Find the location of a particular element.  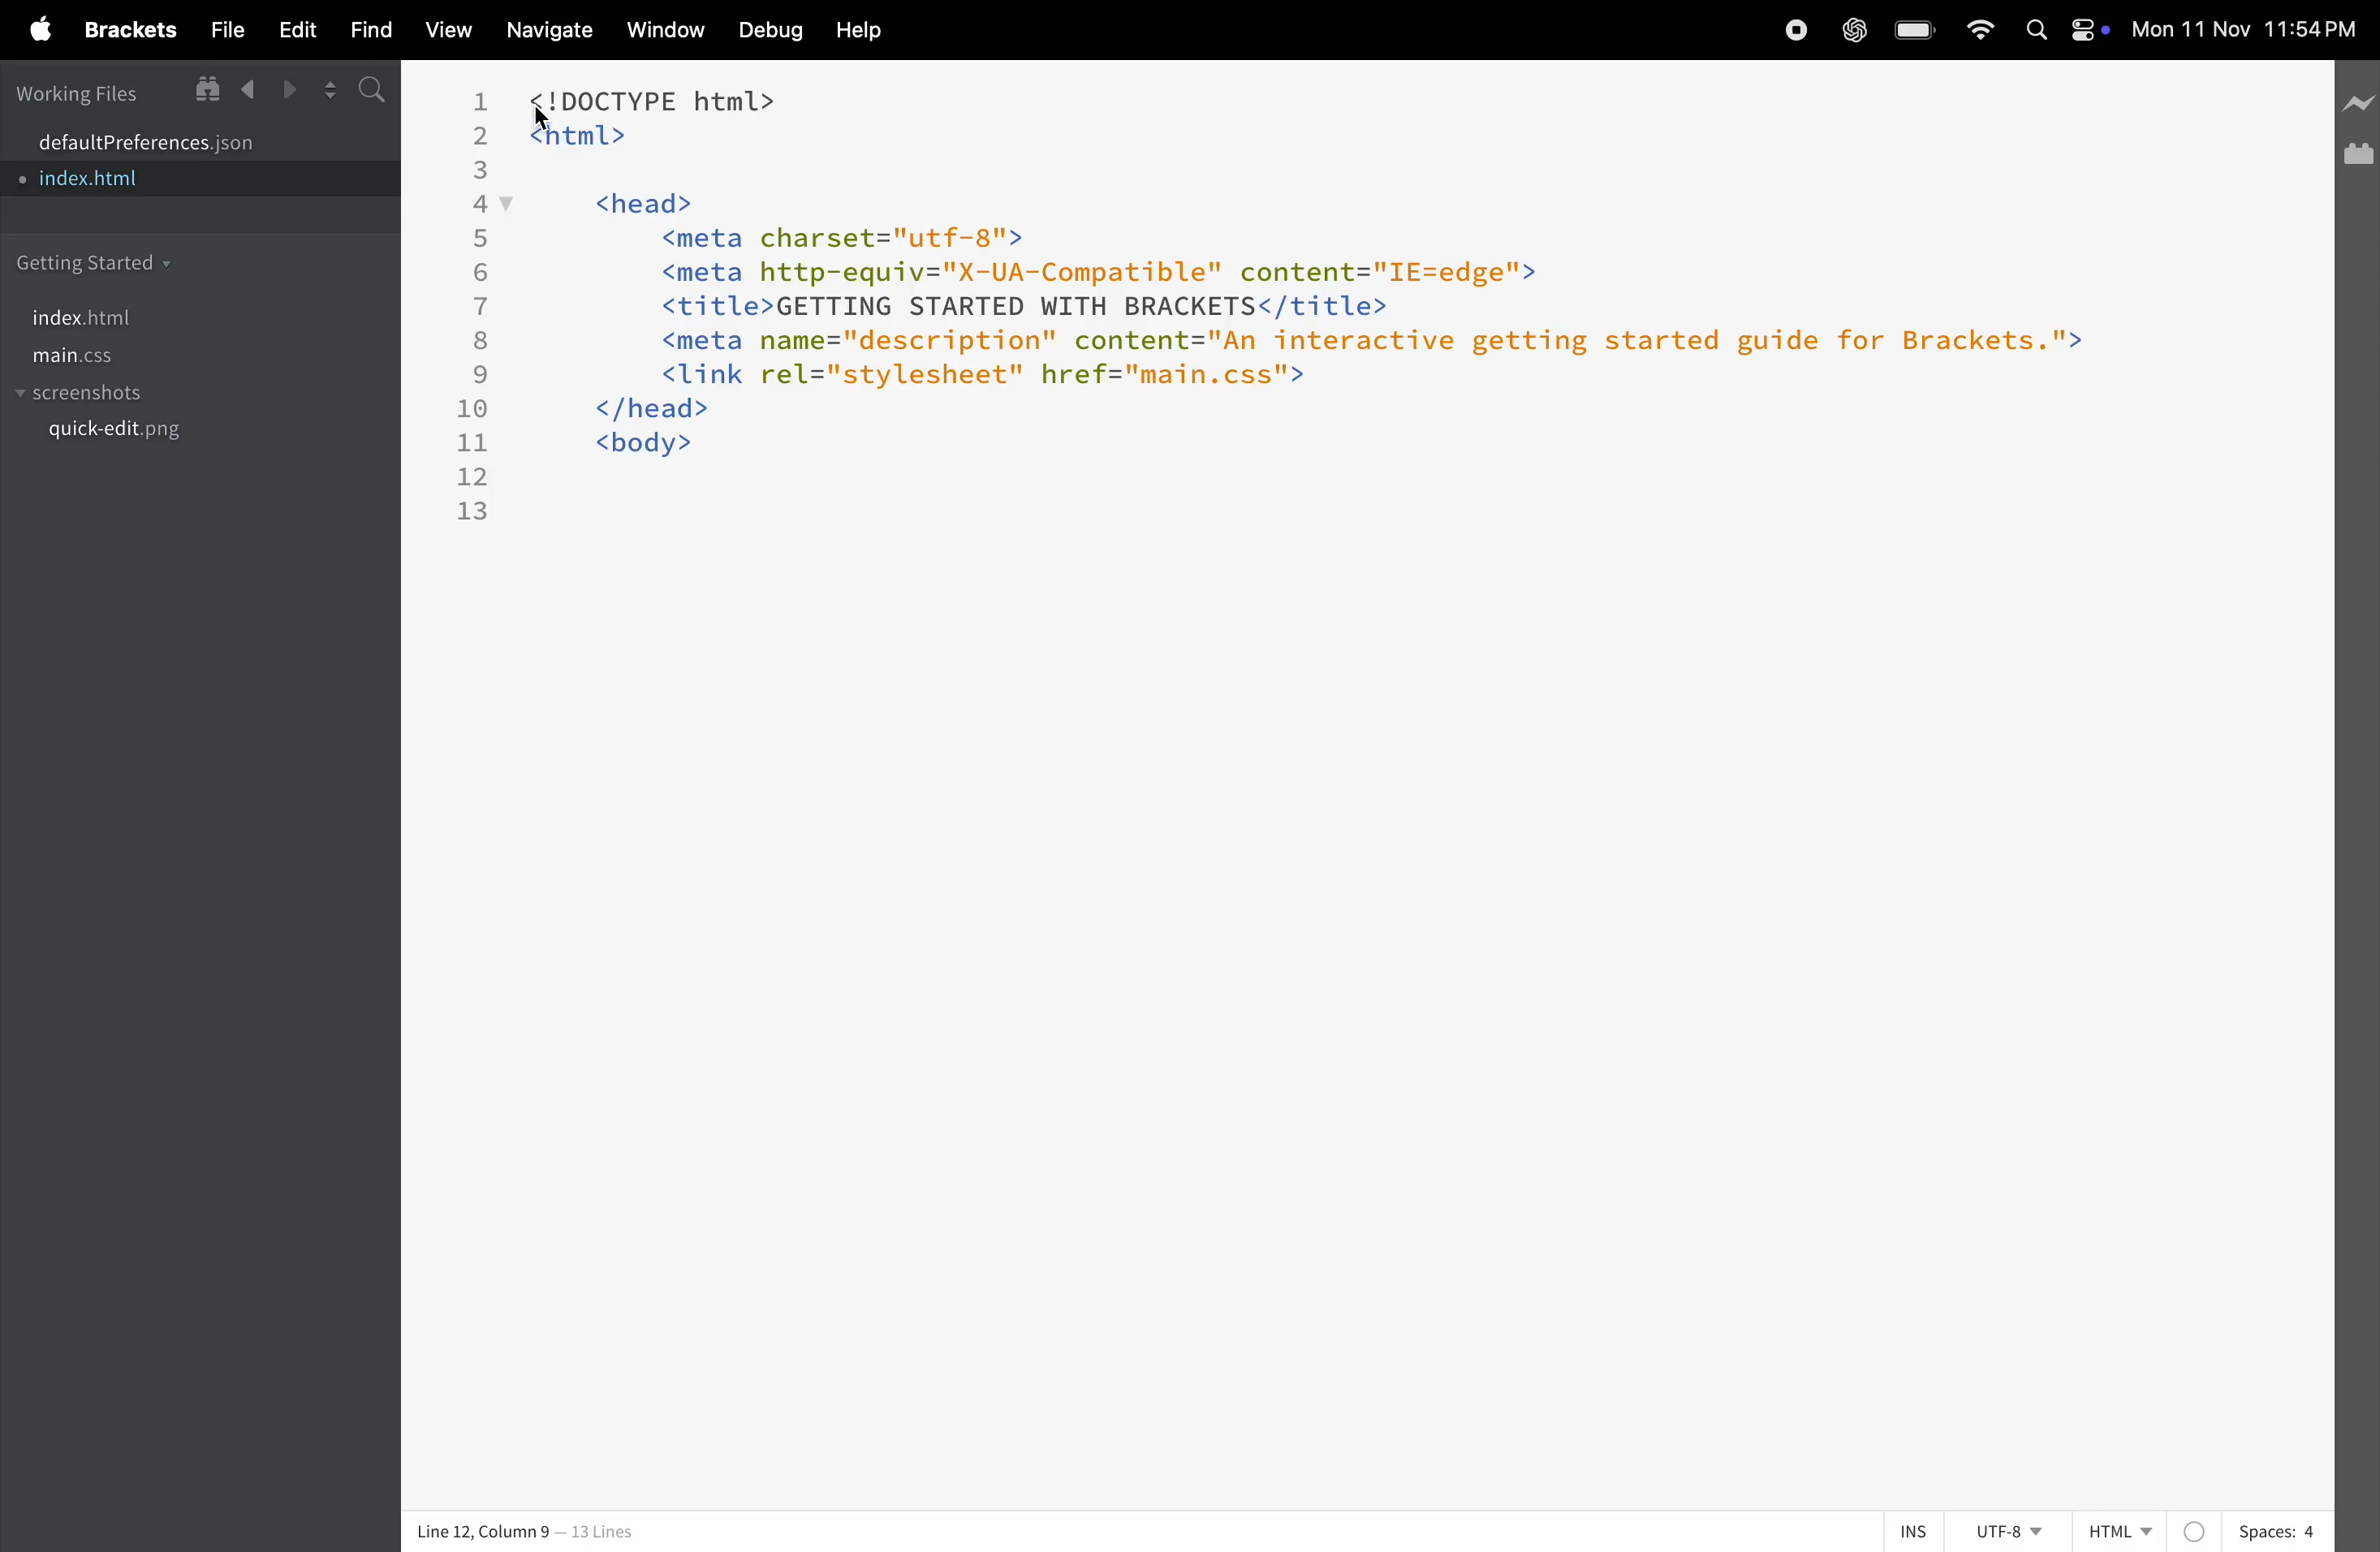

window is located at coordinates (664, 31).